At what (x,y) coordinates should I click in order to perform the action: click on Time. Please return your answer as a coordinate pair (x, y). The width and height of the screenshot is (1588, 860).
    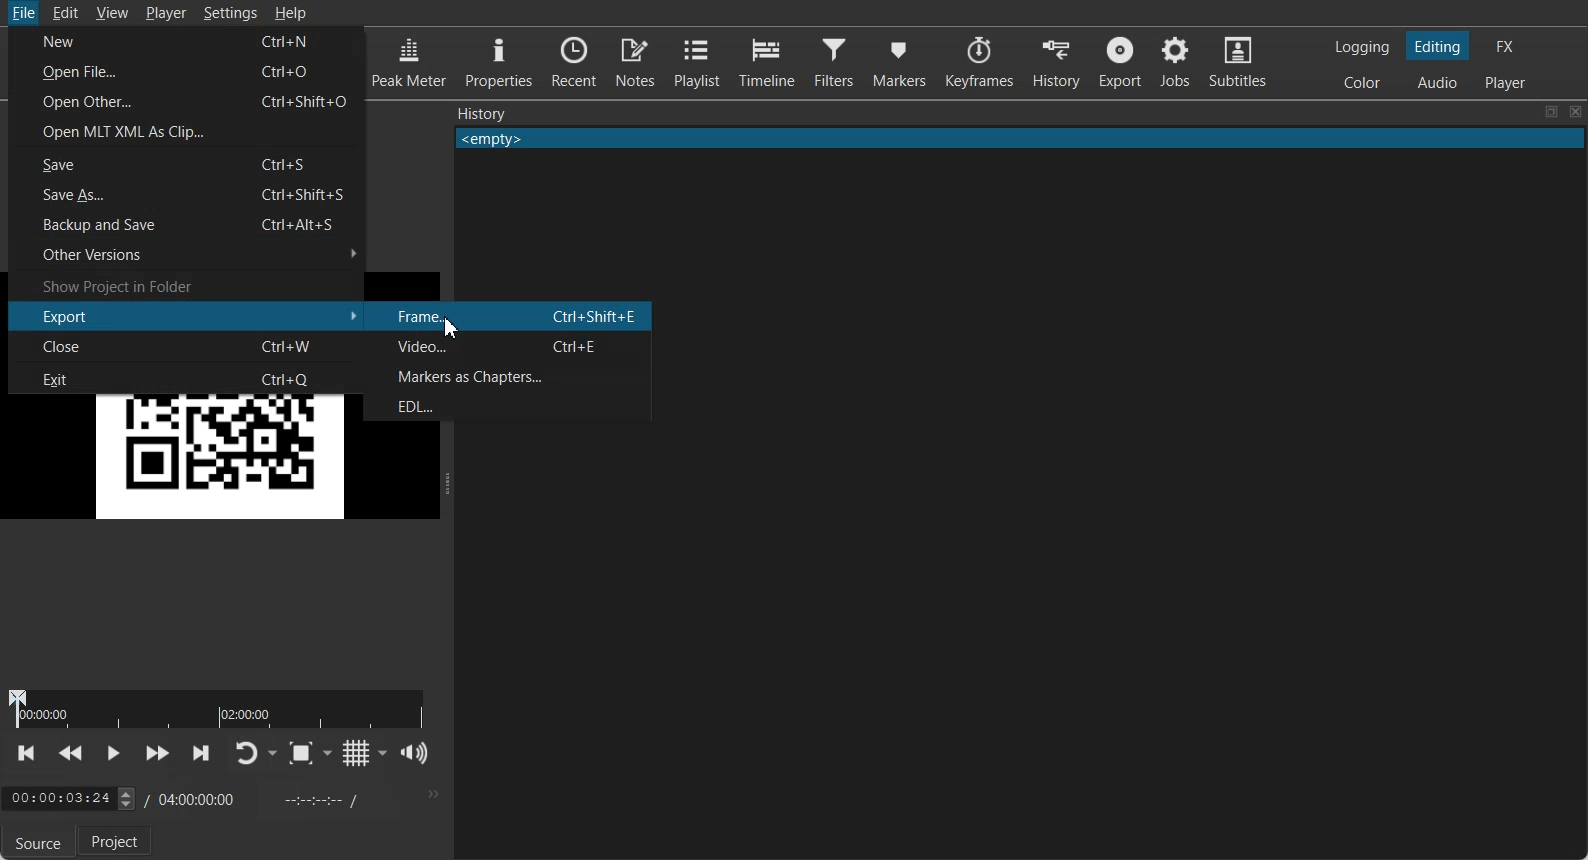
    Looking at the image, I should click on (57, 799).